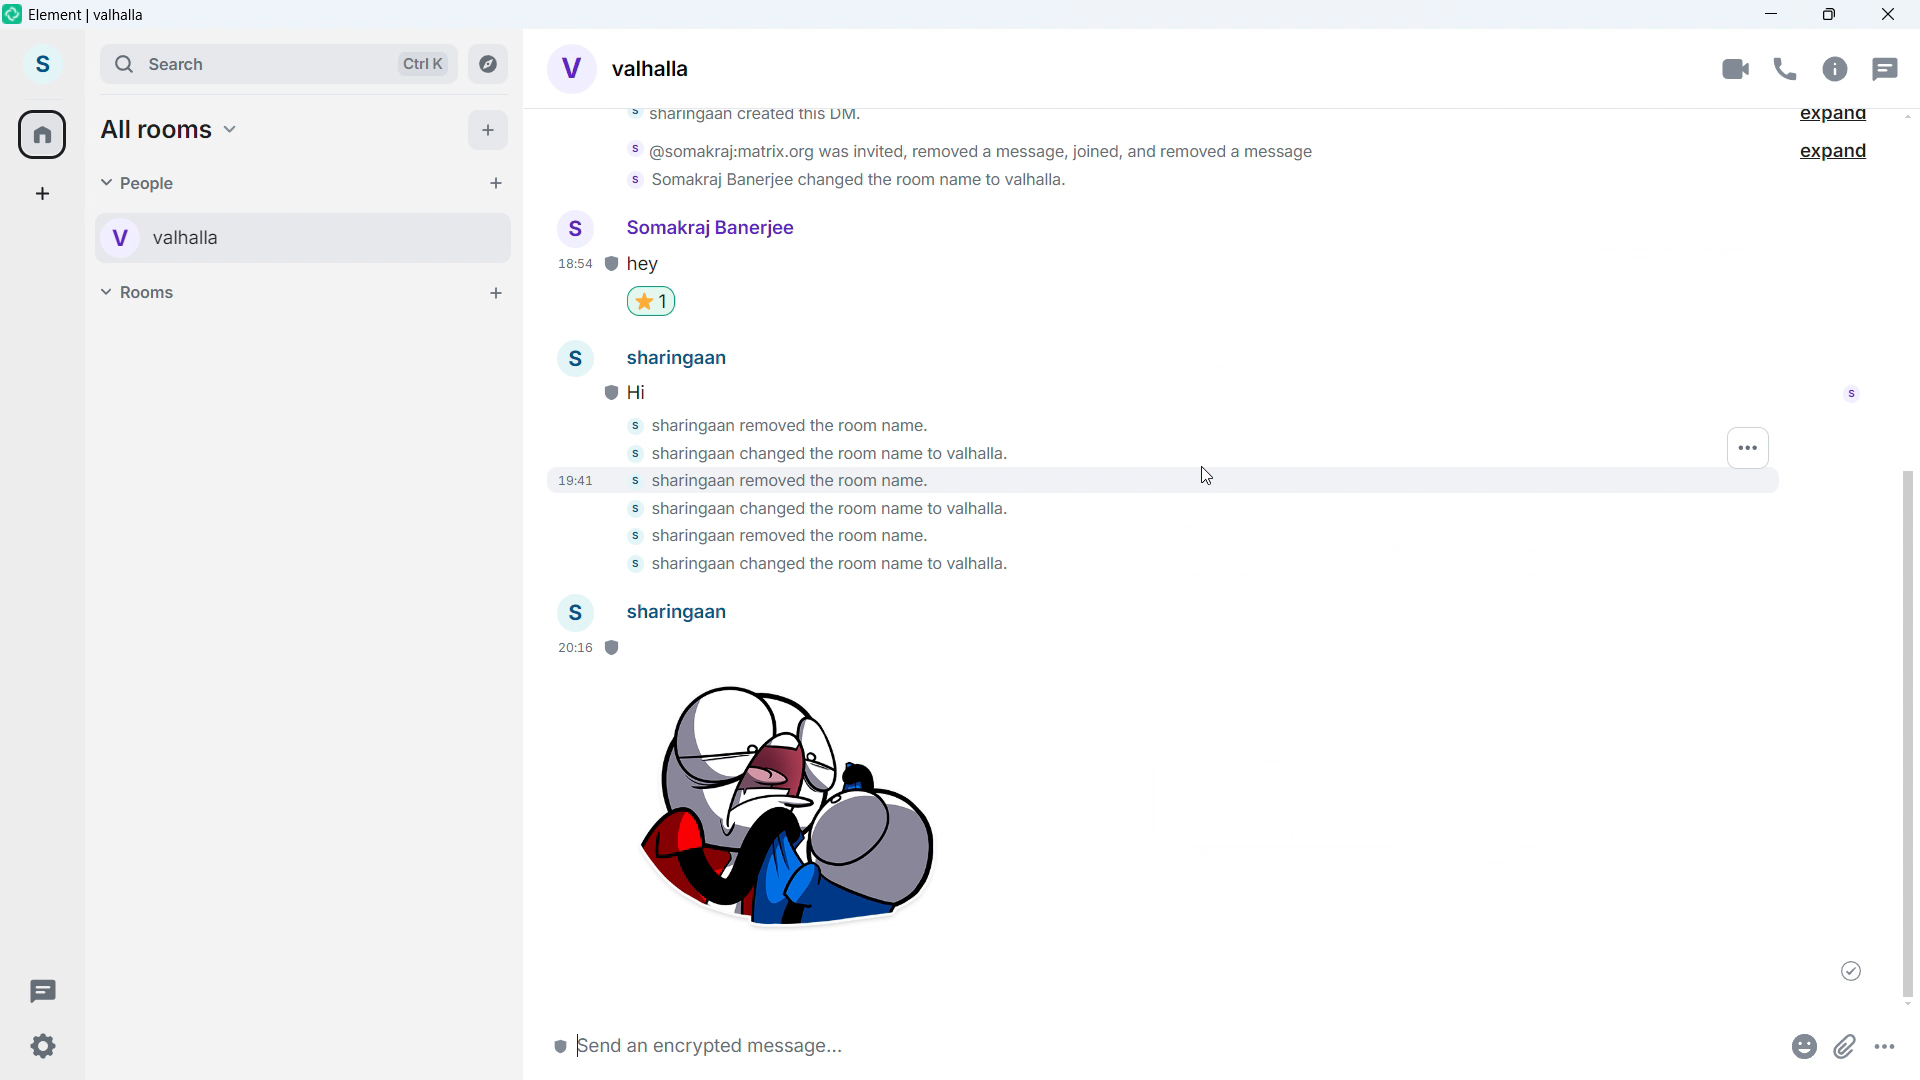  Describe the element at coordinates (494, 292) in the screenshot. I see `Add room ` at that location.